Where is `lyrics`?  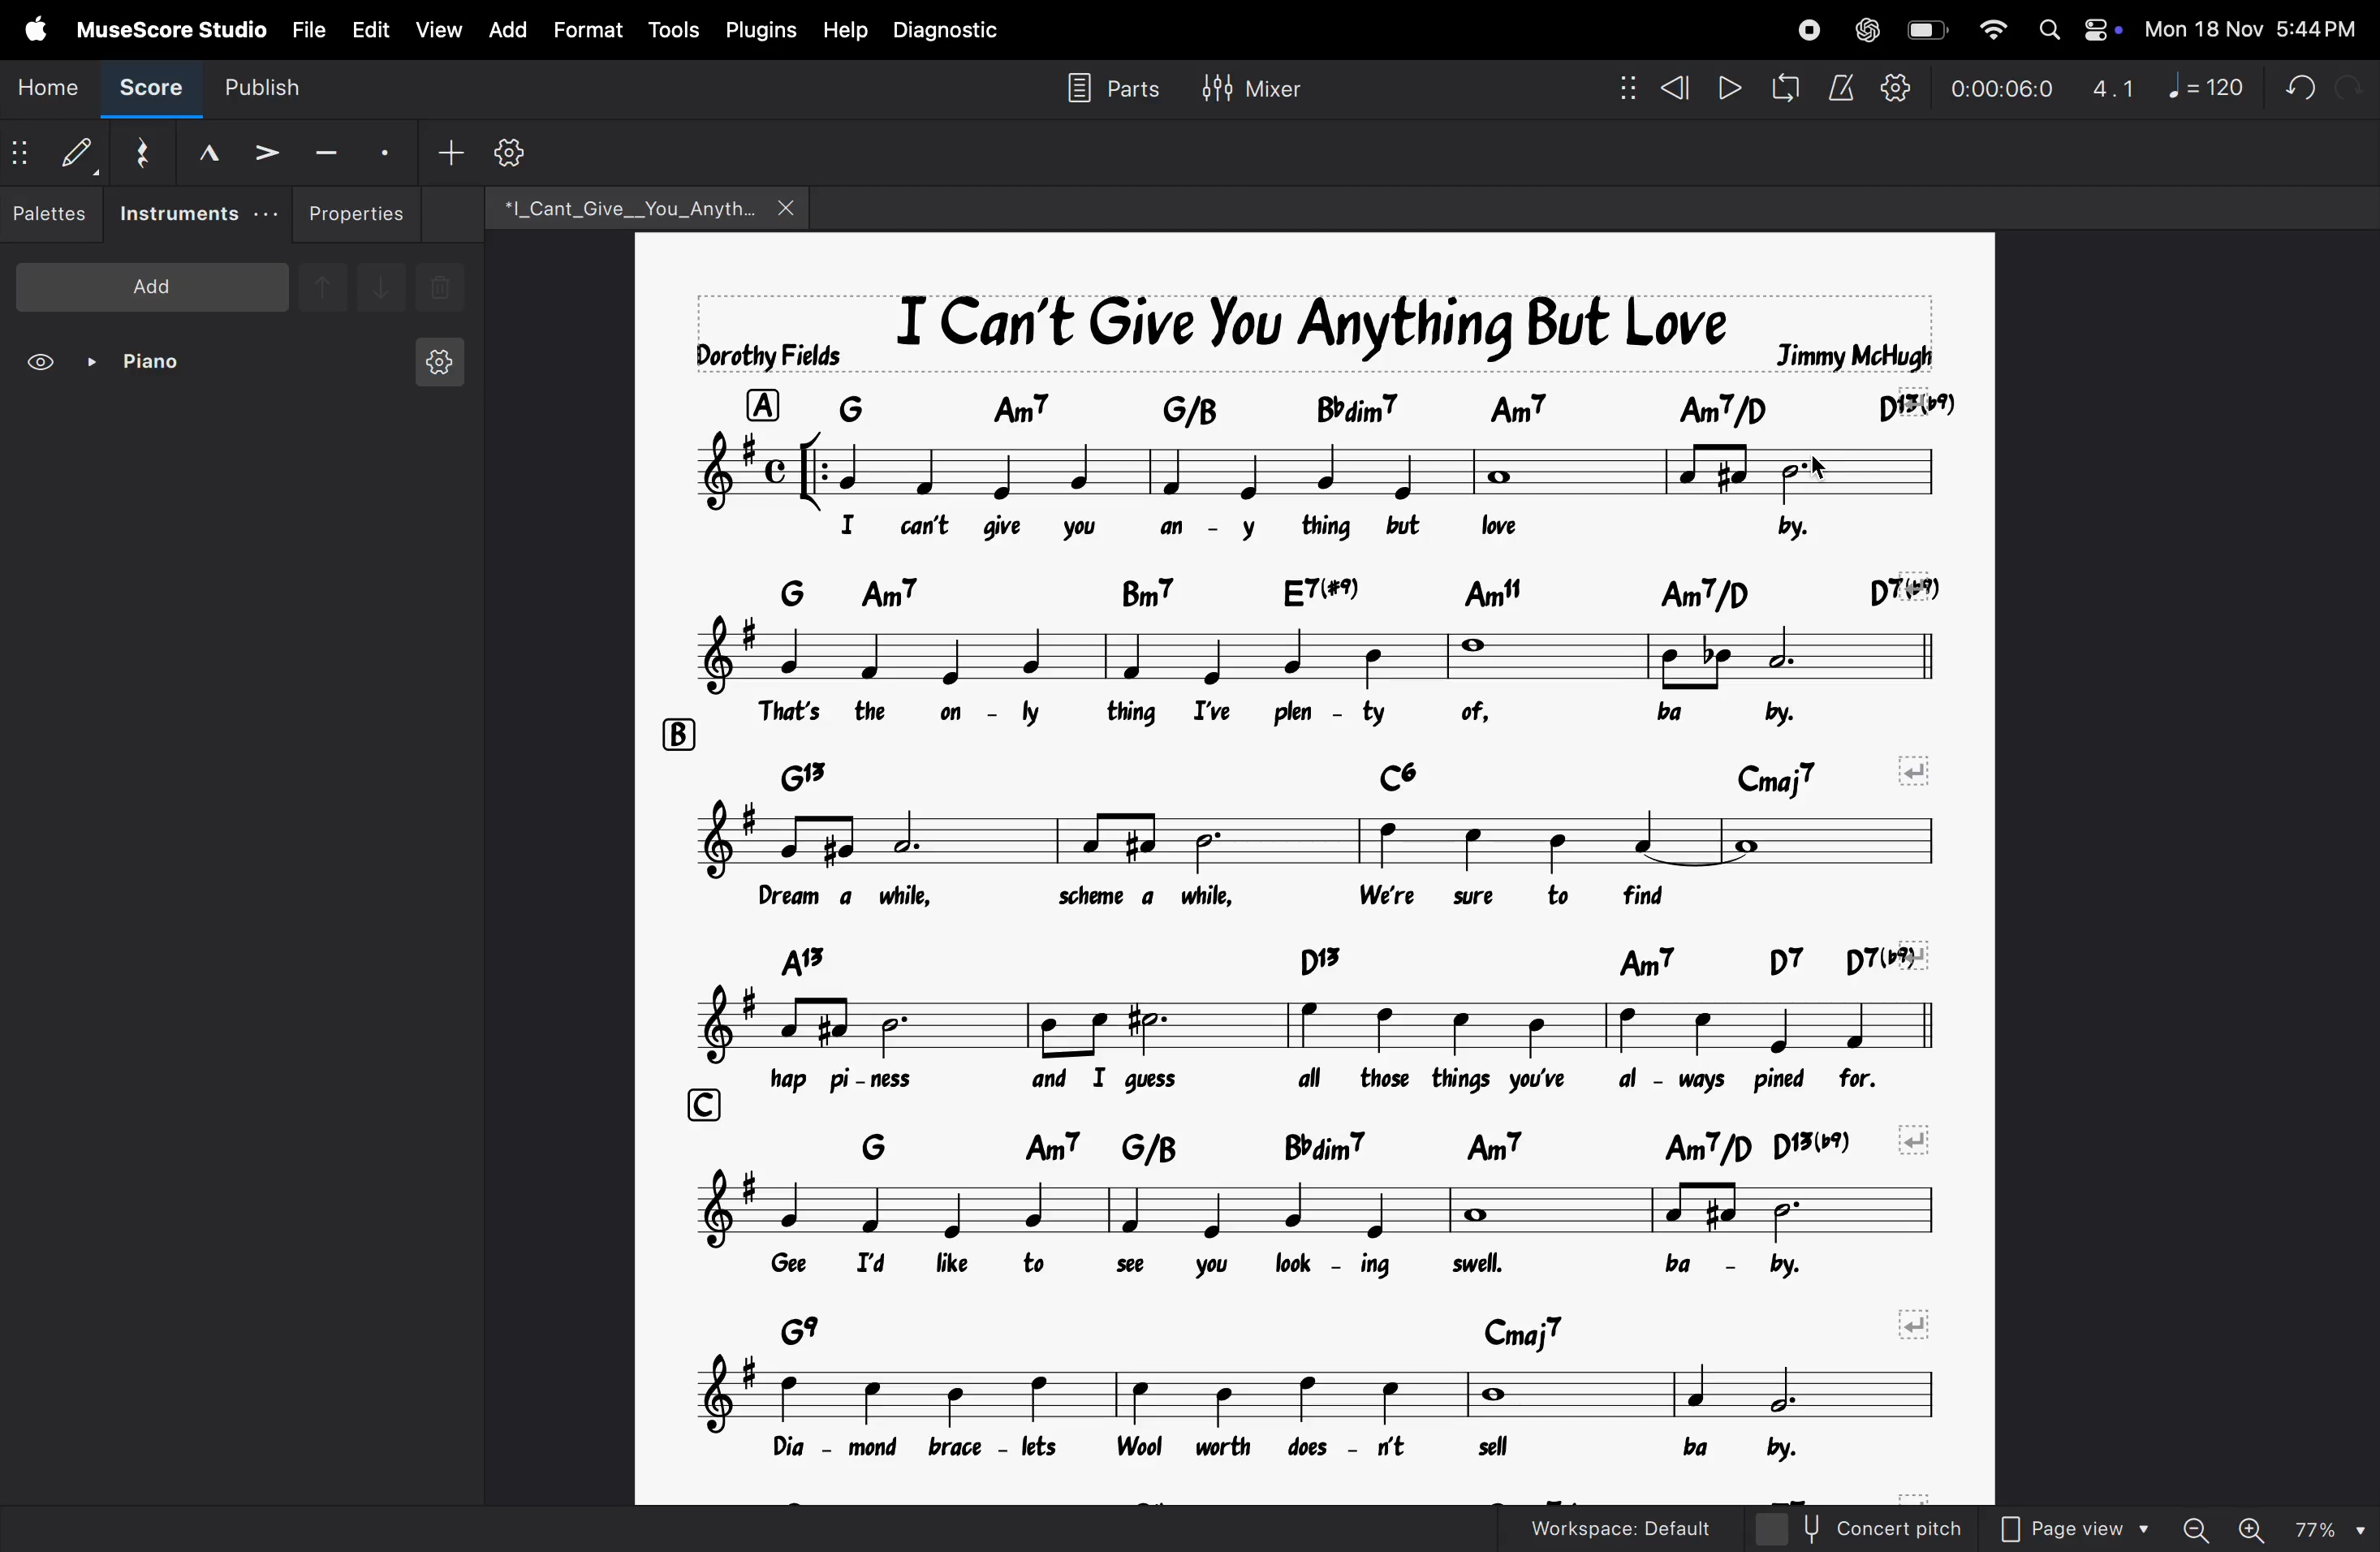 lyrics is located at coordinates (1341, 527).